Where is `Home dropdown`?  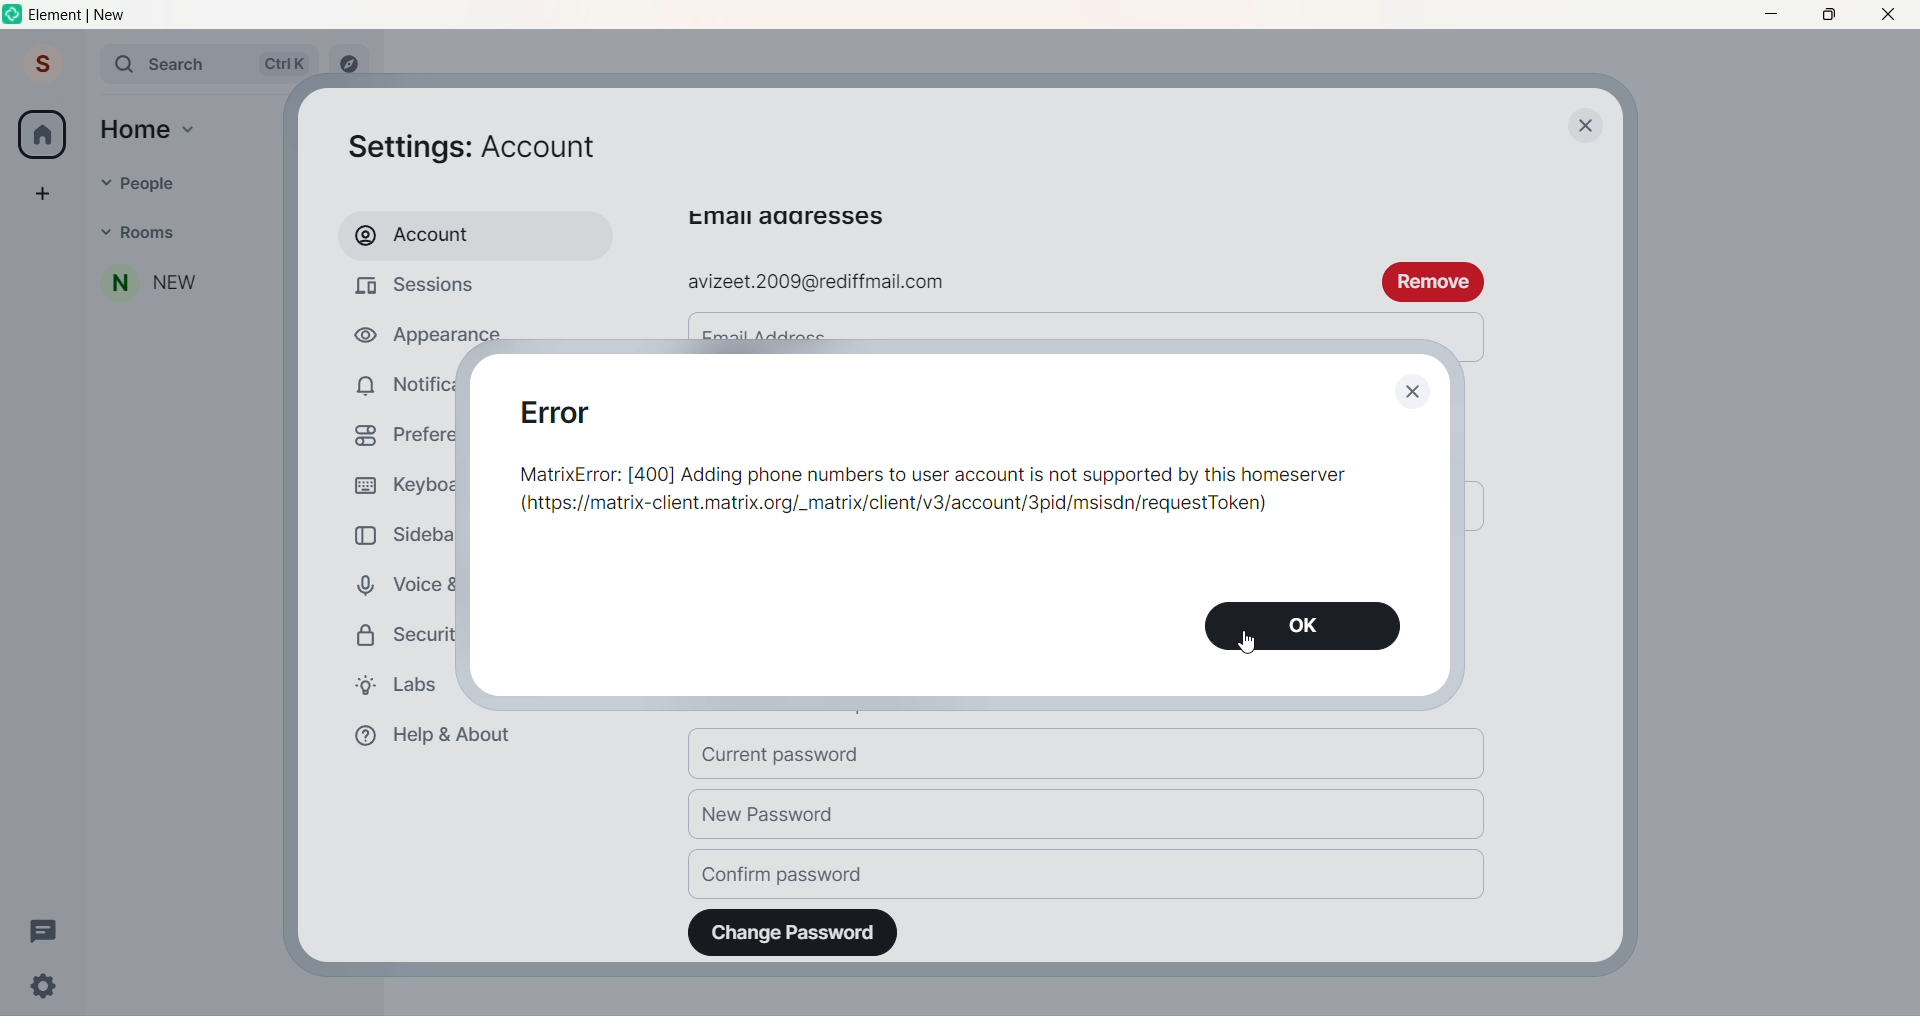 Home dropdown is located at coordinates (190, 127).